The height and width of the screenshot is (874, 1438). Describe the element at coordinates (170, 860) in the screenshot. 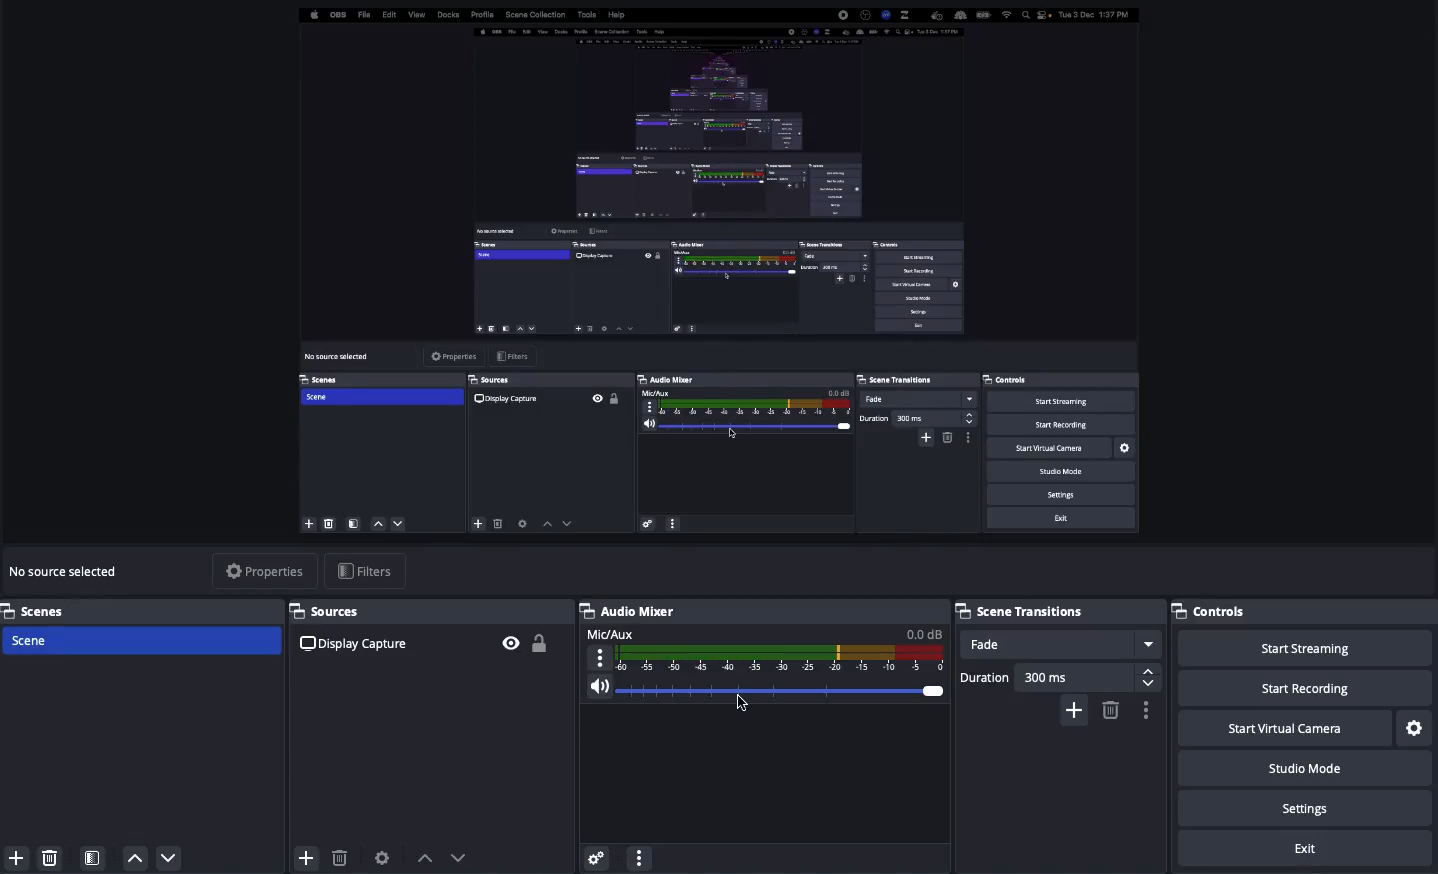

I see `Down` at that location.